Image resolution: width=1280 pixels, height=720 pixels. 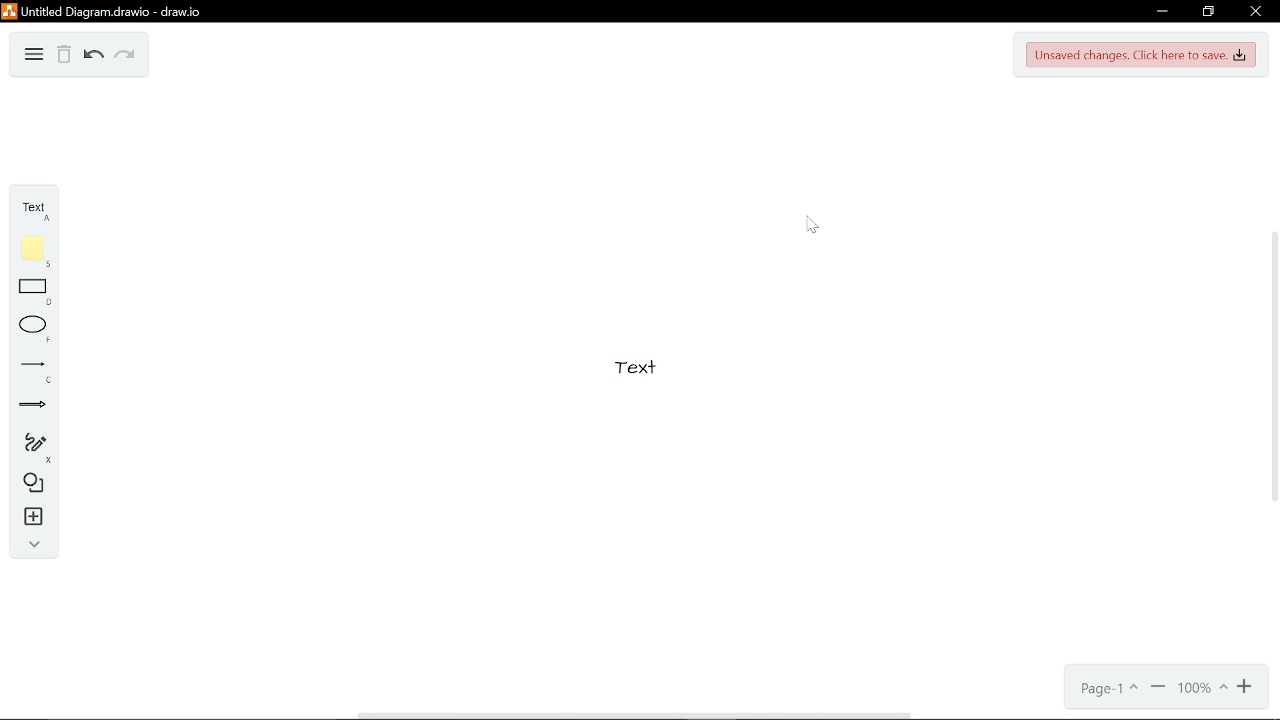 What do you see at coordinates (126, 56) in the screenshot?
I see `Redo` at bounding box center [126, 56].